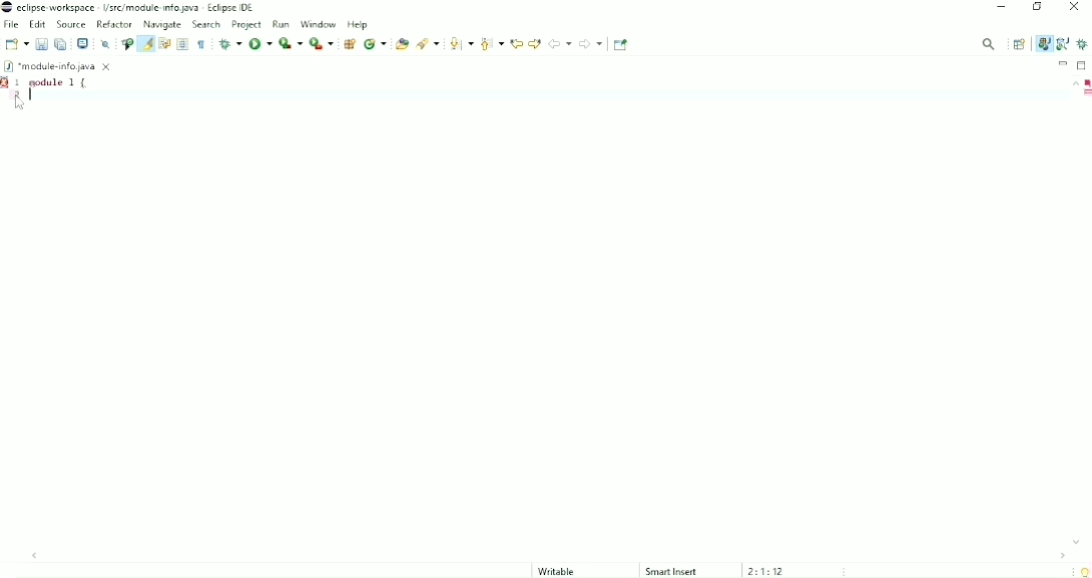 The width and height of the screenshot is (1092, 578). Describe the element at coordinates (131, 7) in the screenshot. I see `eclipse workspace /src/module.info.java Eclipse IDE` at that location.